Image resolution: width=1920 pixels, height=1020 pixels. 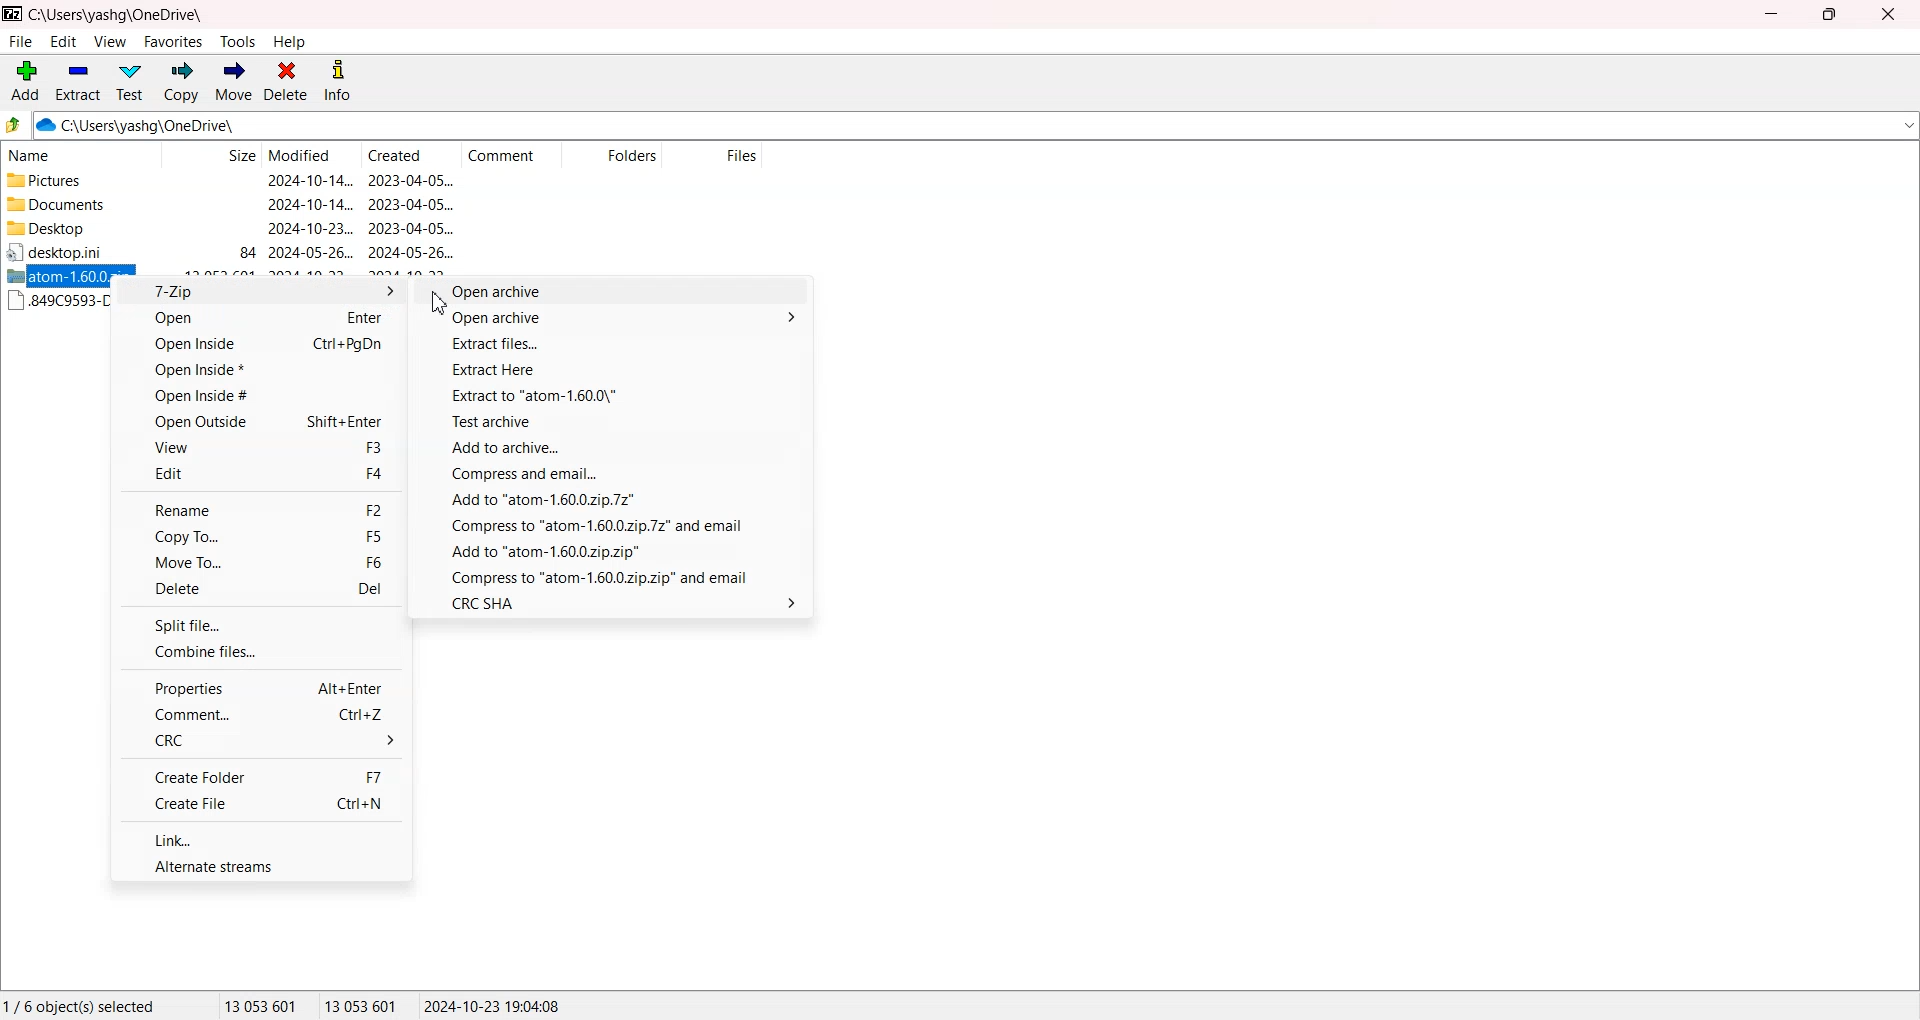 I want to click on Test, so click(x=130, y=82).